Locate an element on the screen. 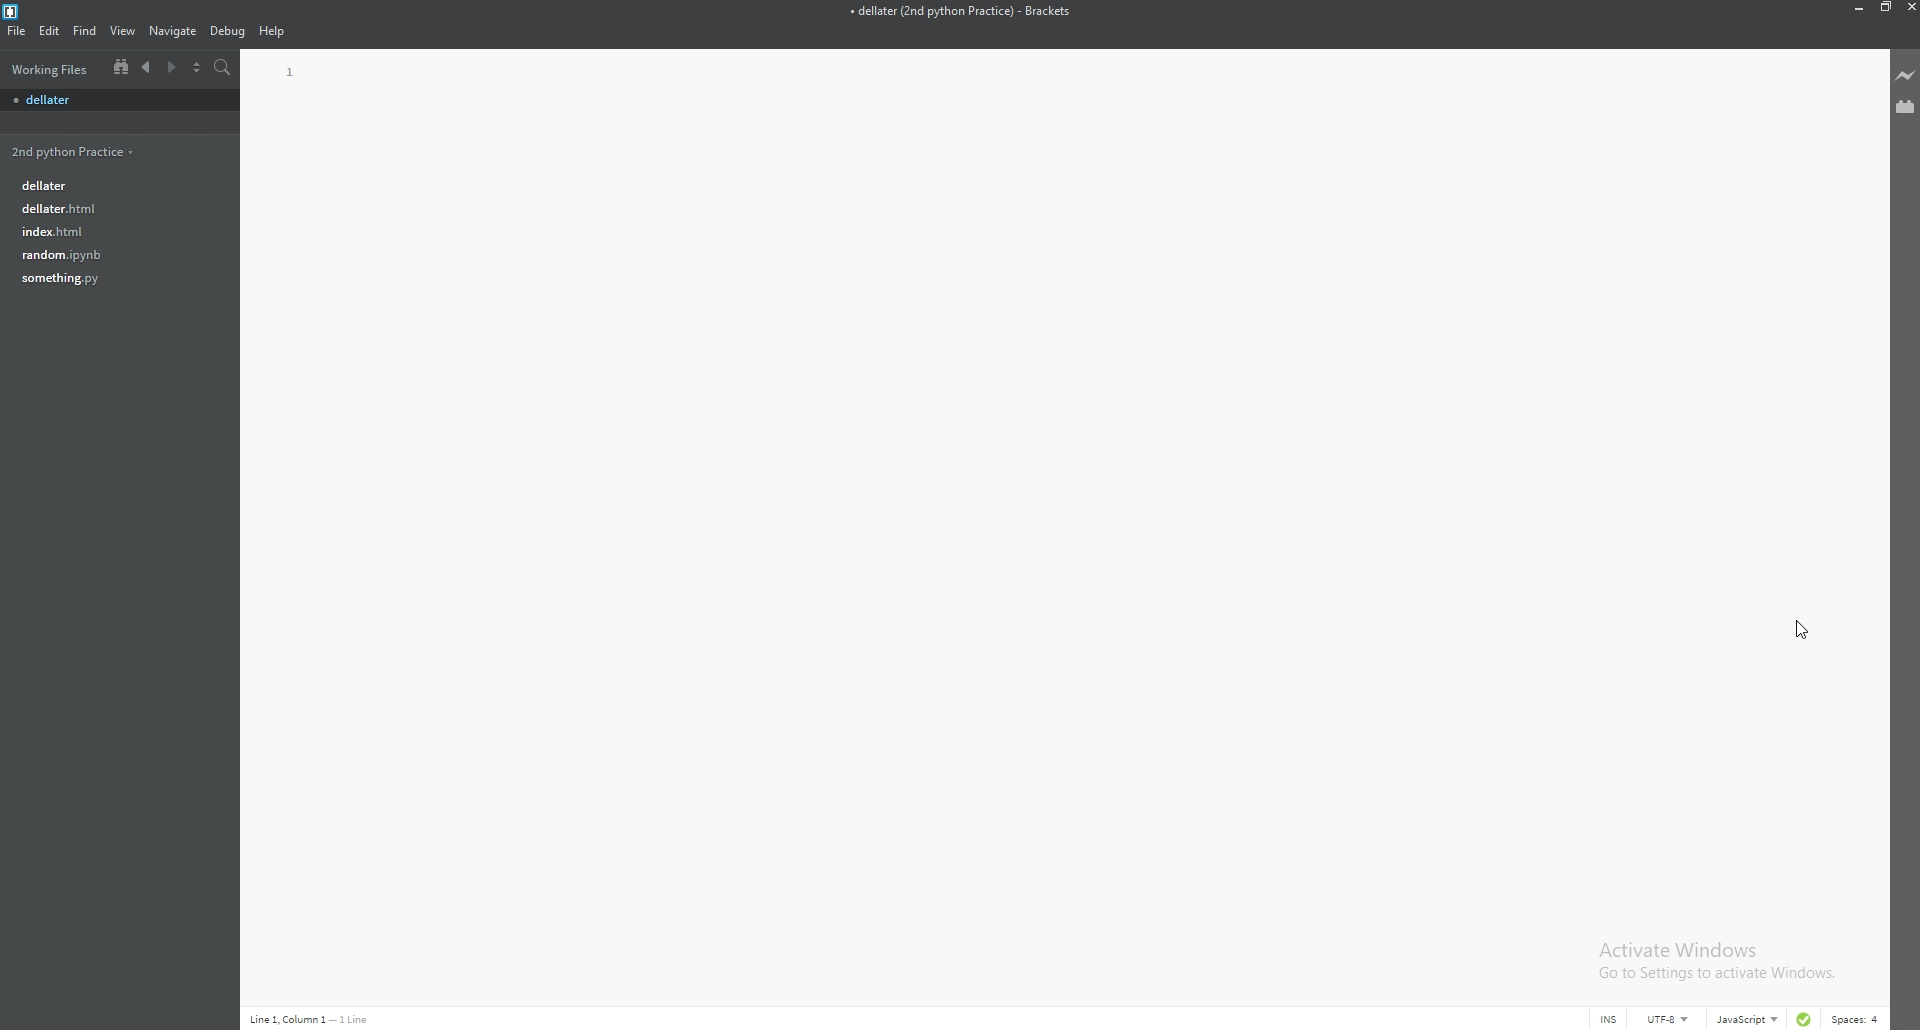  Cursor is located at coordinates (1800, 624).